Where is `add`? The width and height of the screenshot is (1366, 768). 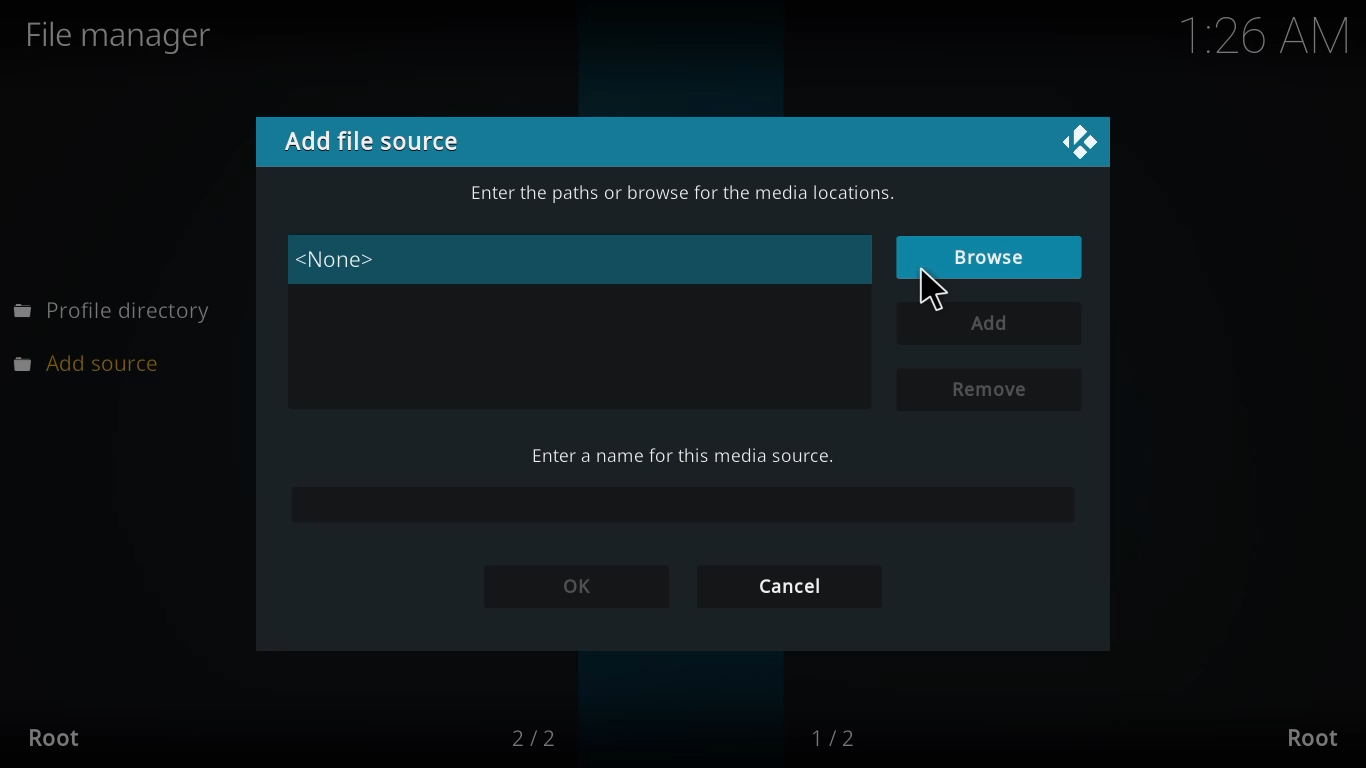 add is located at coordinates (993, 323).